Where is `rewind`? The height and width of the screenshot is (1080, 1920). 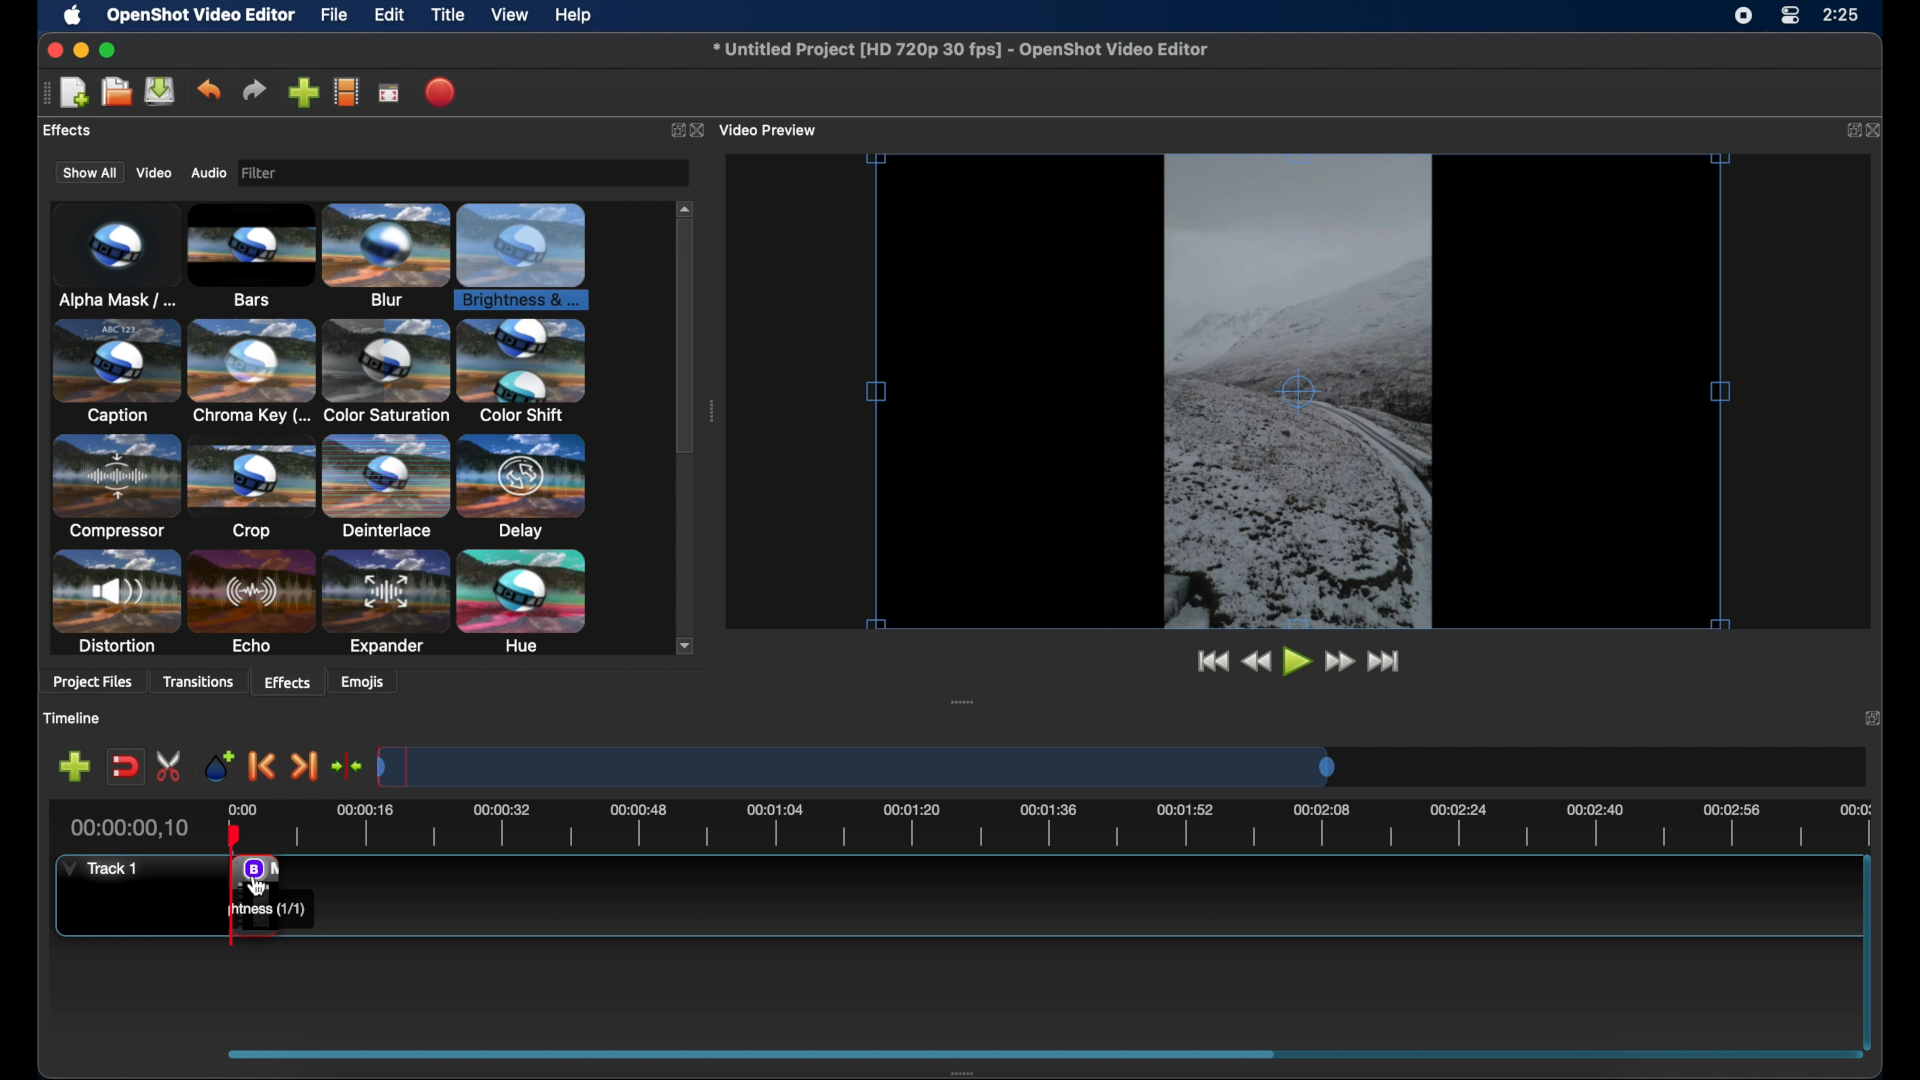
rewind is located at coordinates (1255, 661).